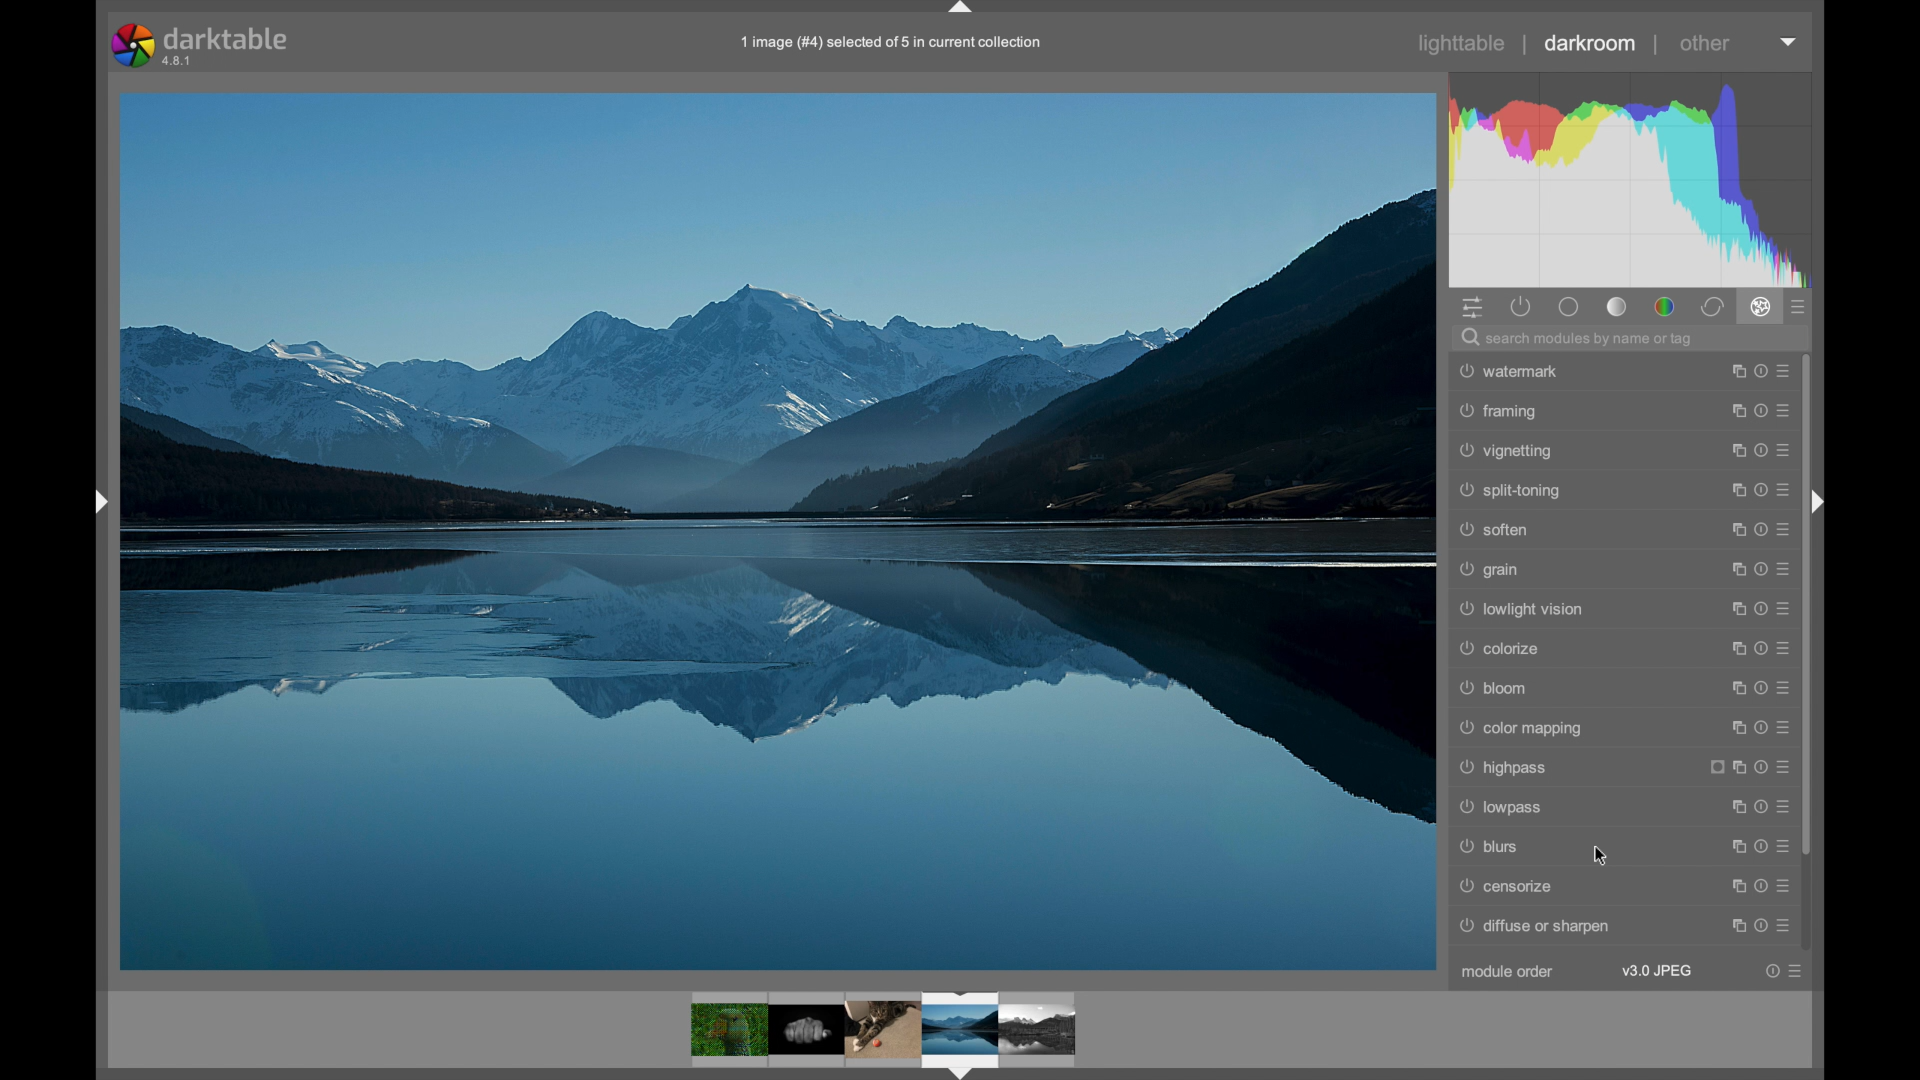 The height and width of the screenshot is (1080, 1920). I want to click on effect, so click(1760, 308).